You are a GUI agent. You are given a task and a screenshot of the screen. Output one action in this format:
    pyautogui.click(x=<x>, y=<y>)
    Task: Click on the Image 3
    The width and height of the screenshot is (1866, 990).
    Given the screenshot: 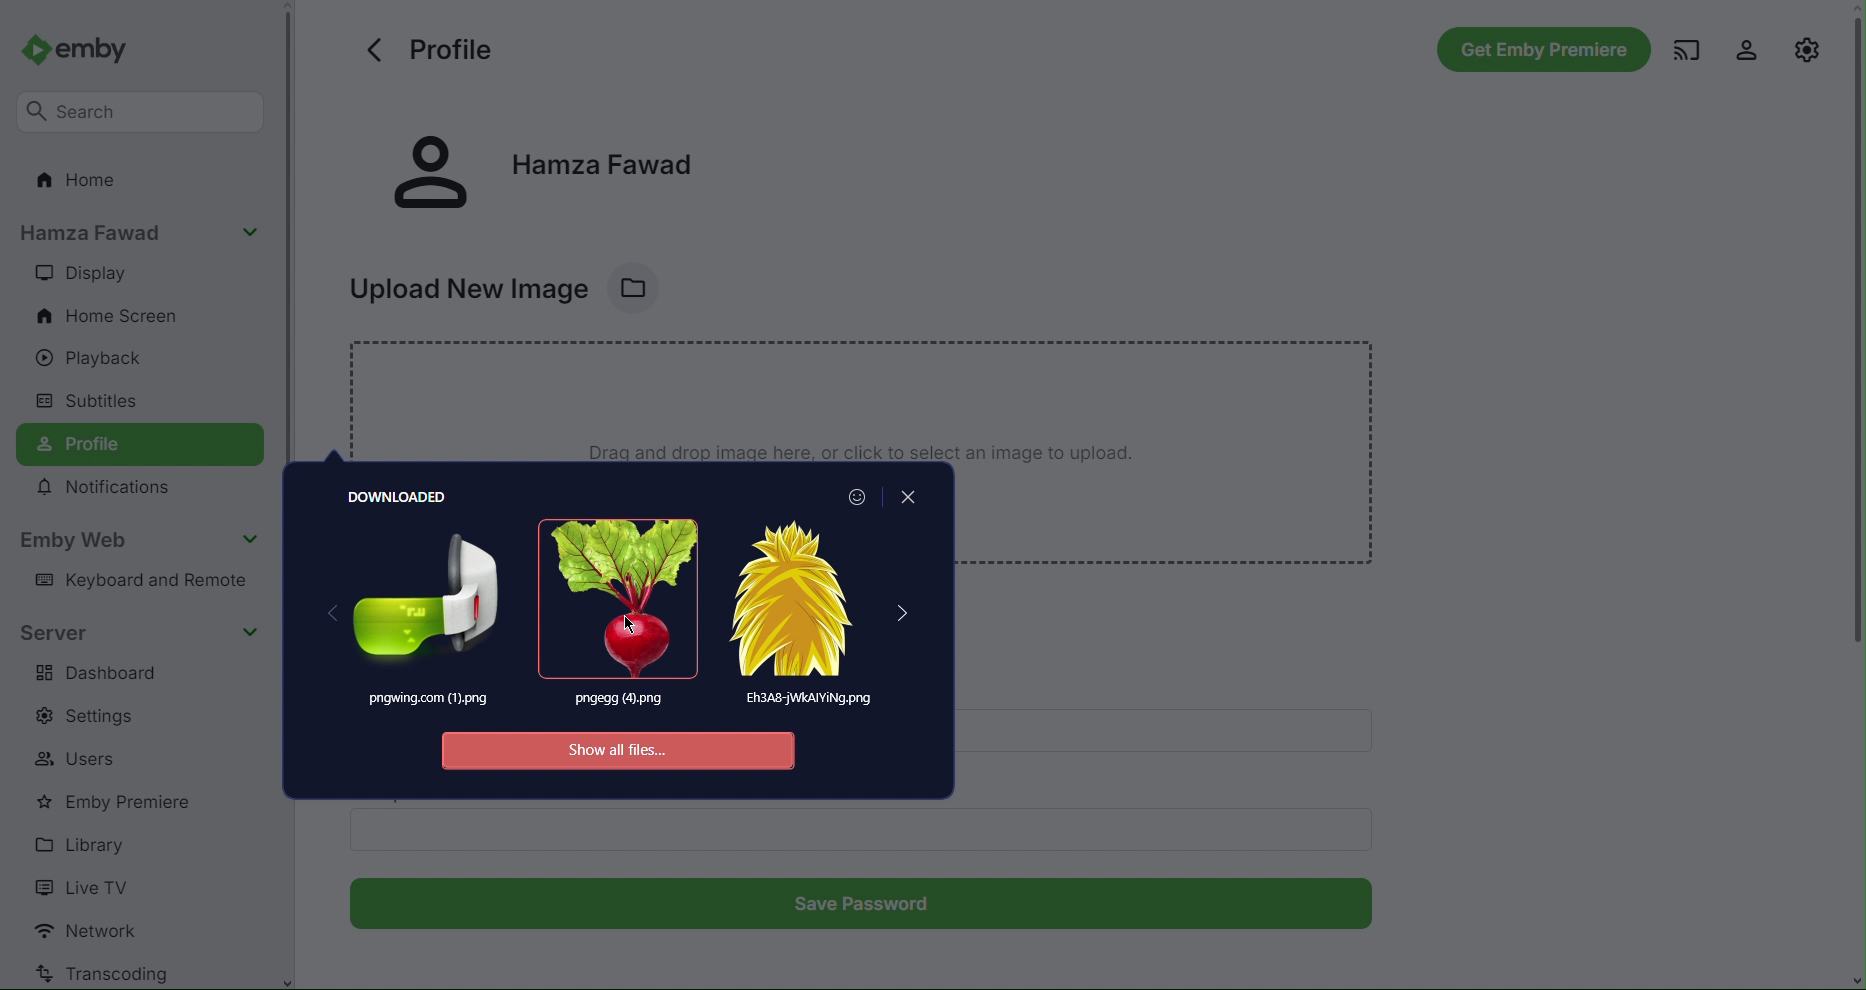 What is the action you would take?
    pyautogui.click(x=829, y=616)
    